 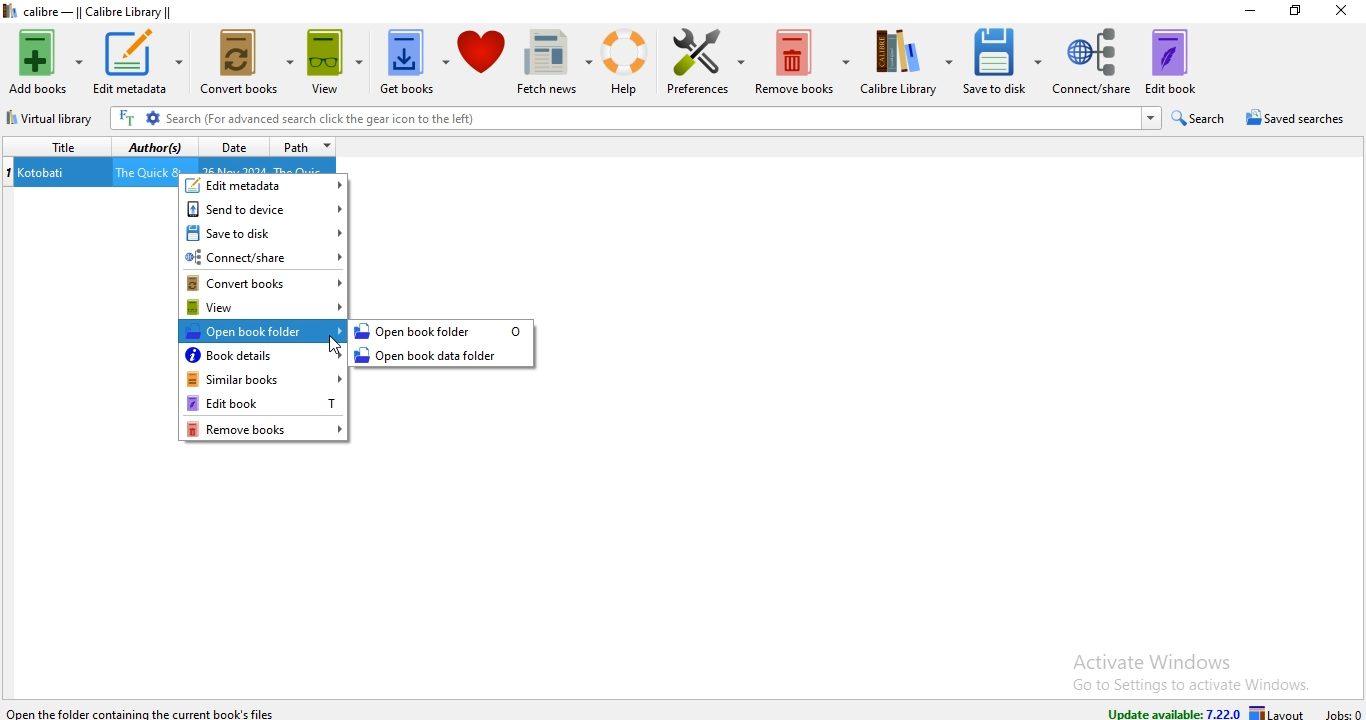 What do you see at coordinates (264, 354) in the screenshot?
I see `book details` at bounding box center [264, 354].